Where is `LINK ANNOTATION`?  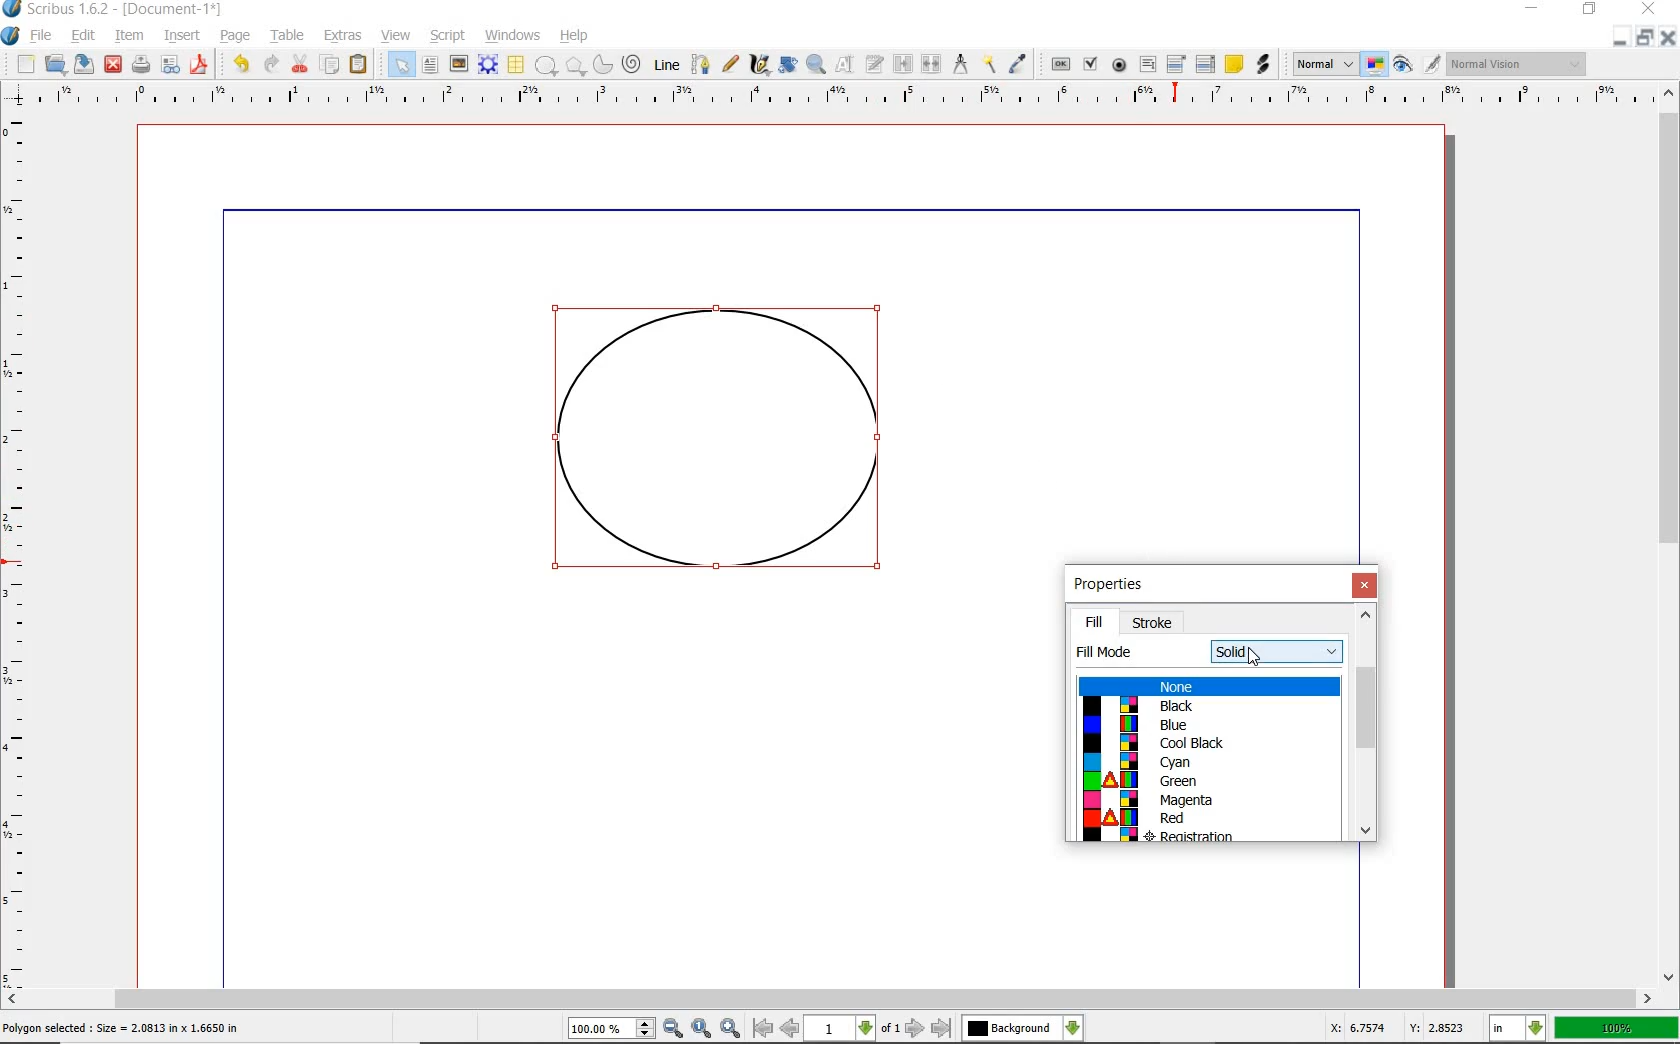
LINK ANNOTATION is located at coordinates (1264, 65).